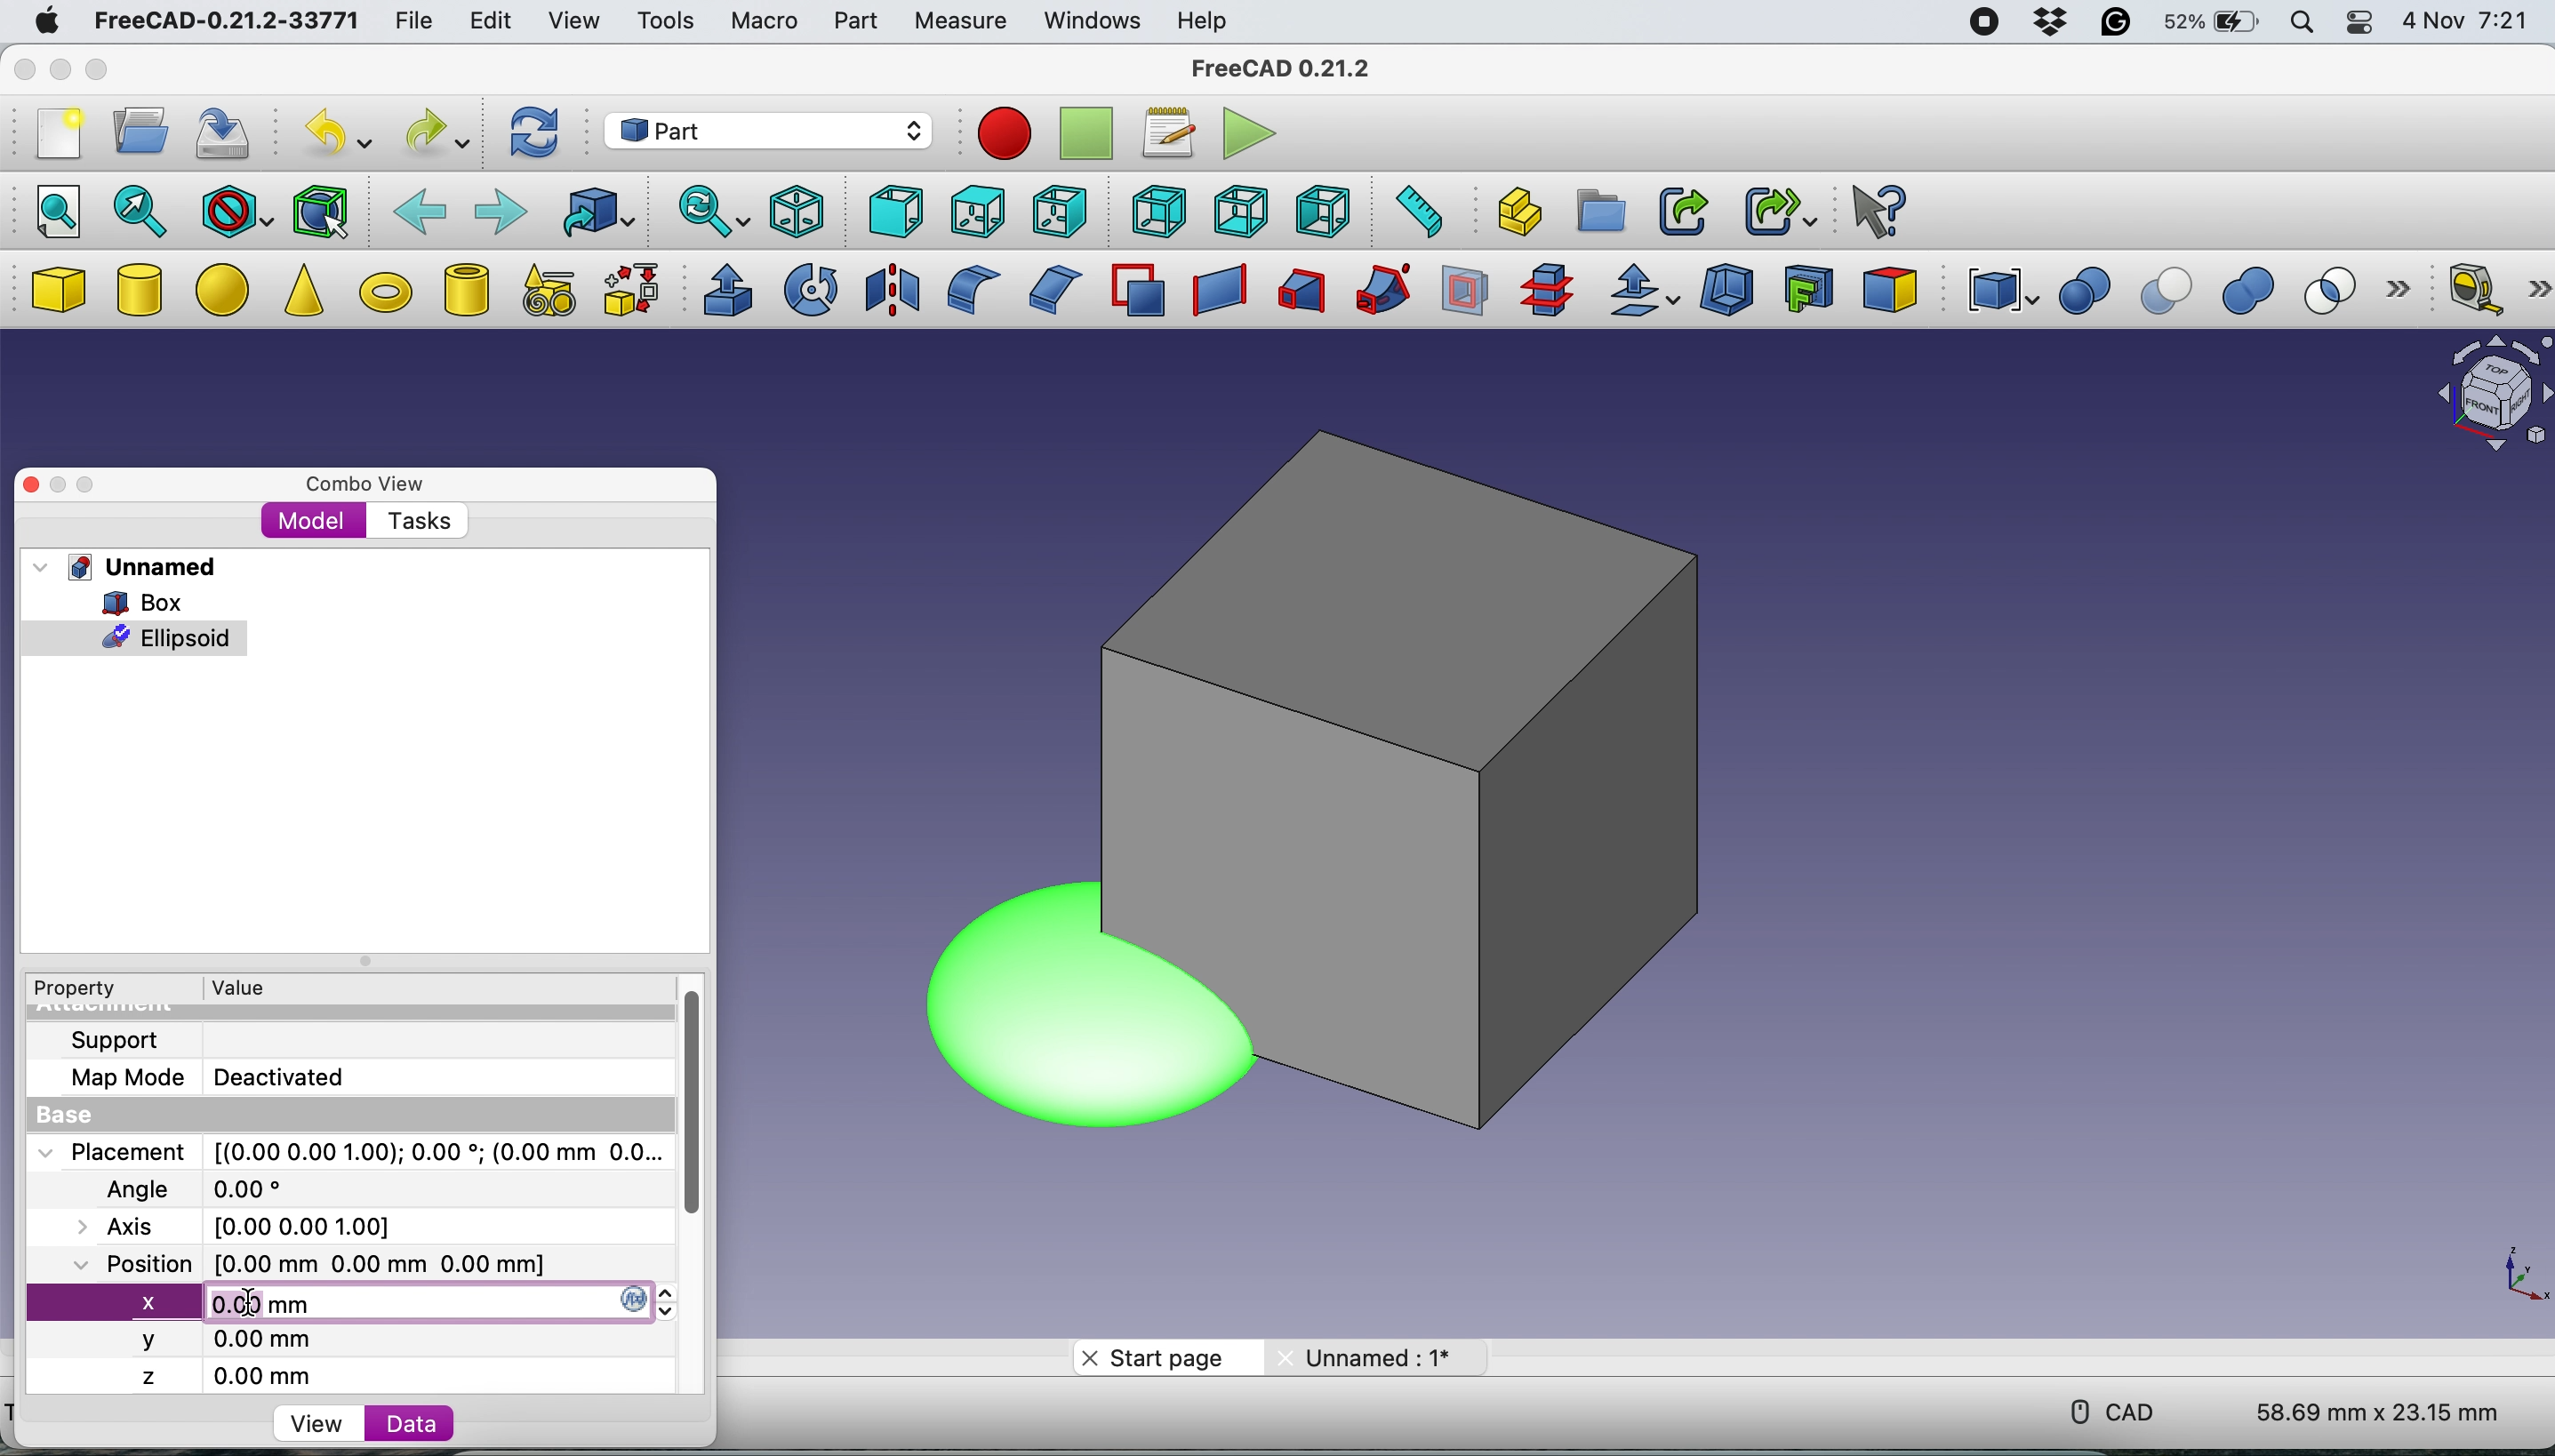  Describe the element at coordinates (2472, 287) in the screenshot. I see `measure linear` at that location.